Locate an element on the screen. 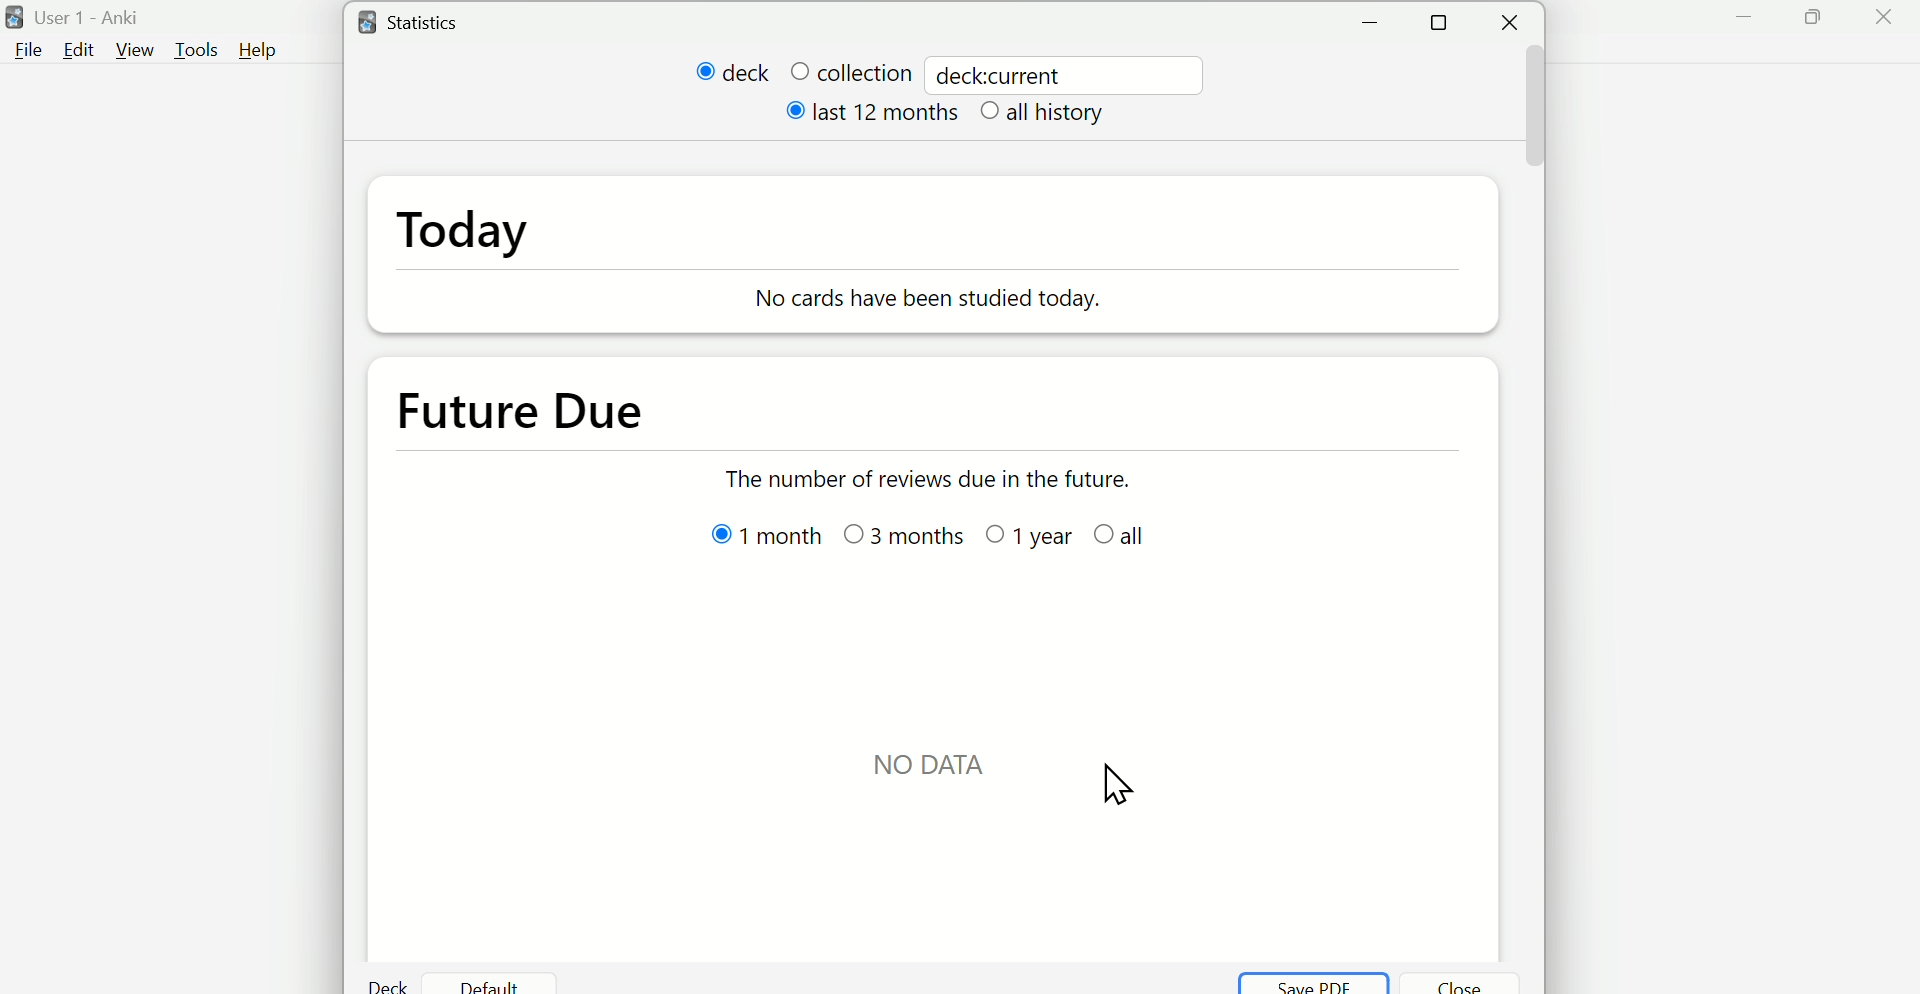 The width and height of the screenshot is (1920, 994). all is located at coordinates (1135, 536).